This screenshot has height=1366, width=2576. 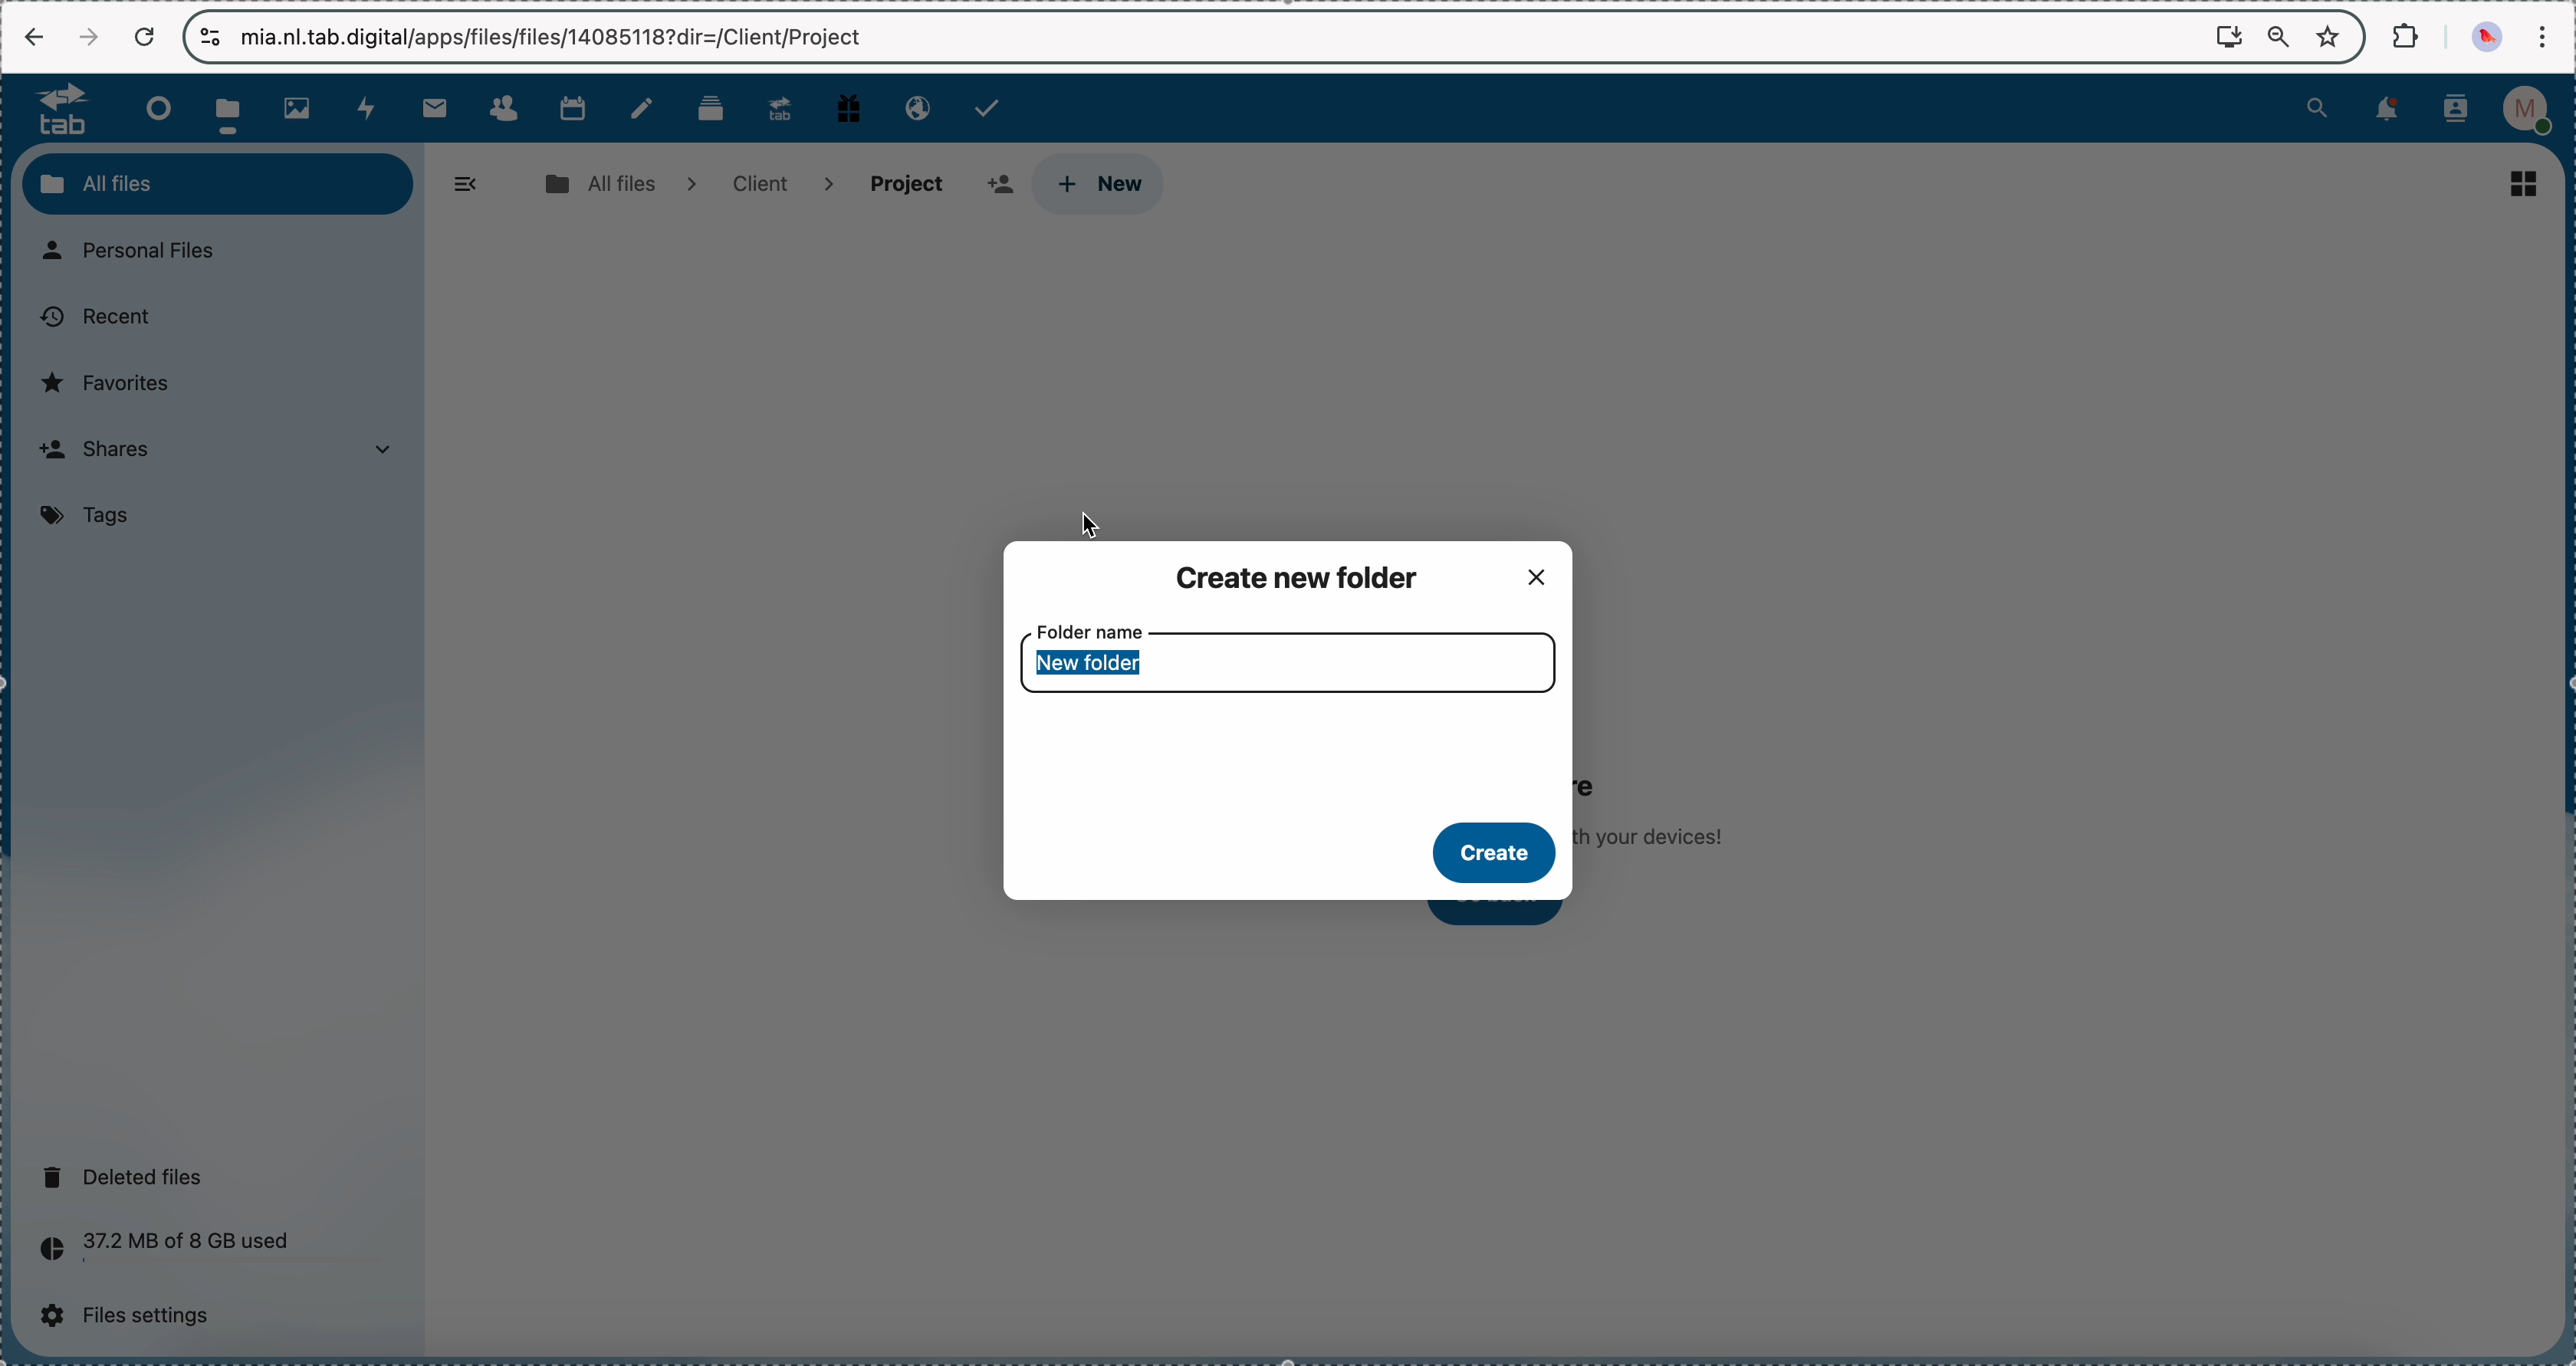 What do you see at coordinates (369, 108) in the screenshot?
I see `activity` at bounding box center [369, 108].